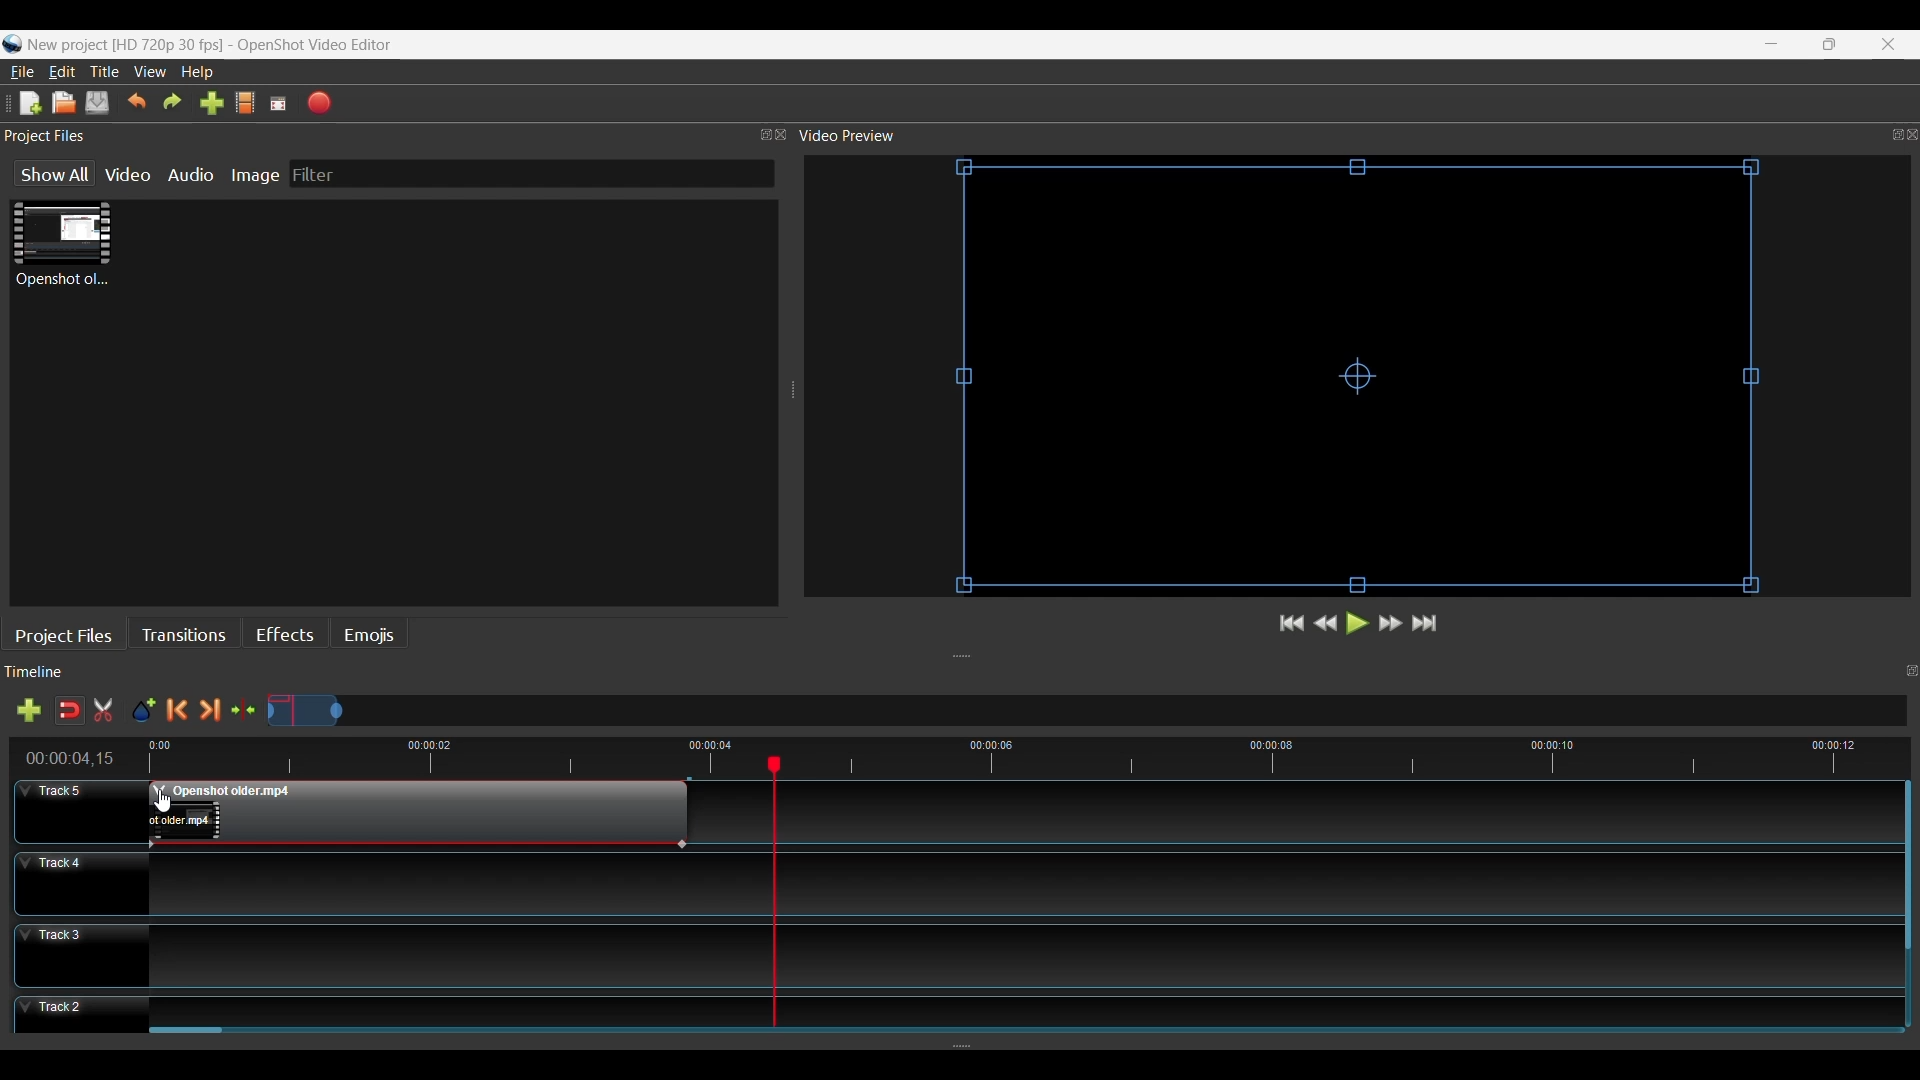  I want to click on Filter, so click(531, 174).